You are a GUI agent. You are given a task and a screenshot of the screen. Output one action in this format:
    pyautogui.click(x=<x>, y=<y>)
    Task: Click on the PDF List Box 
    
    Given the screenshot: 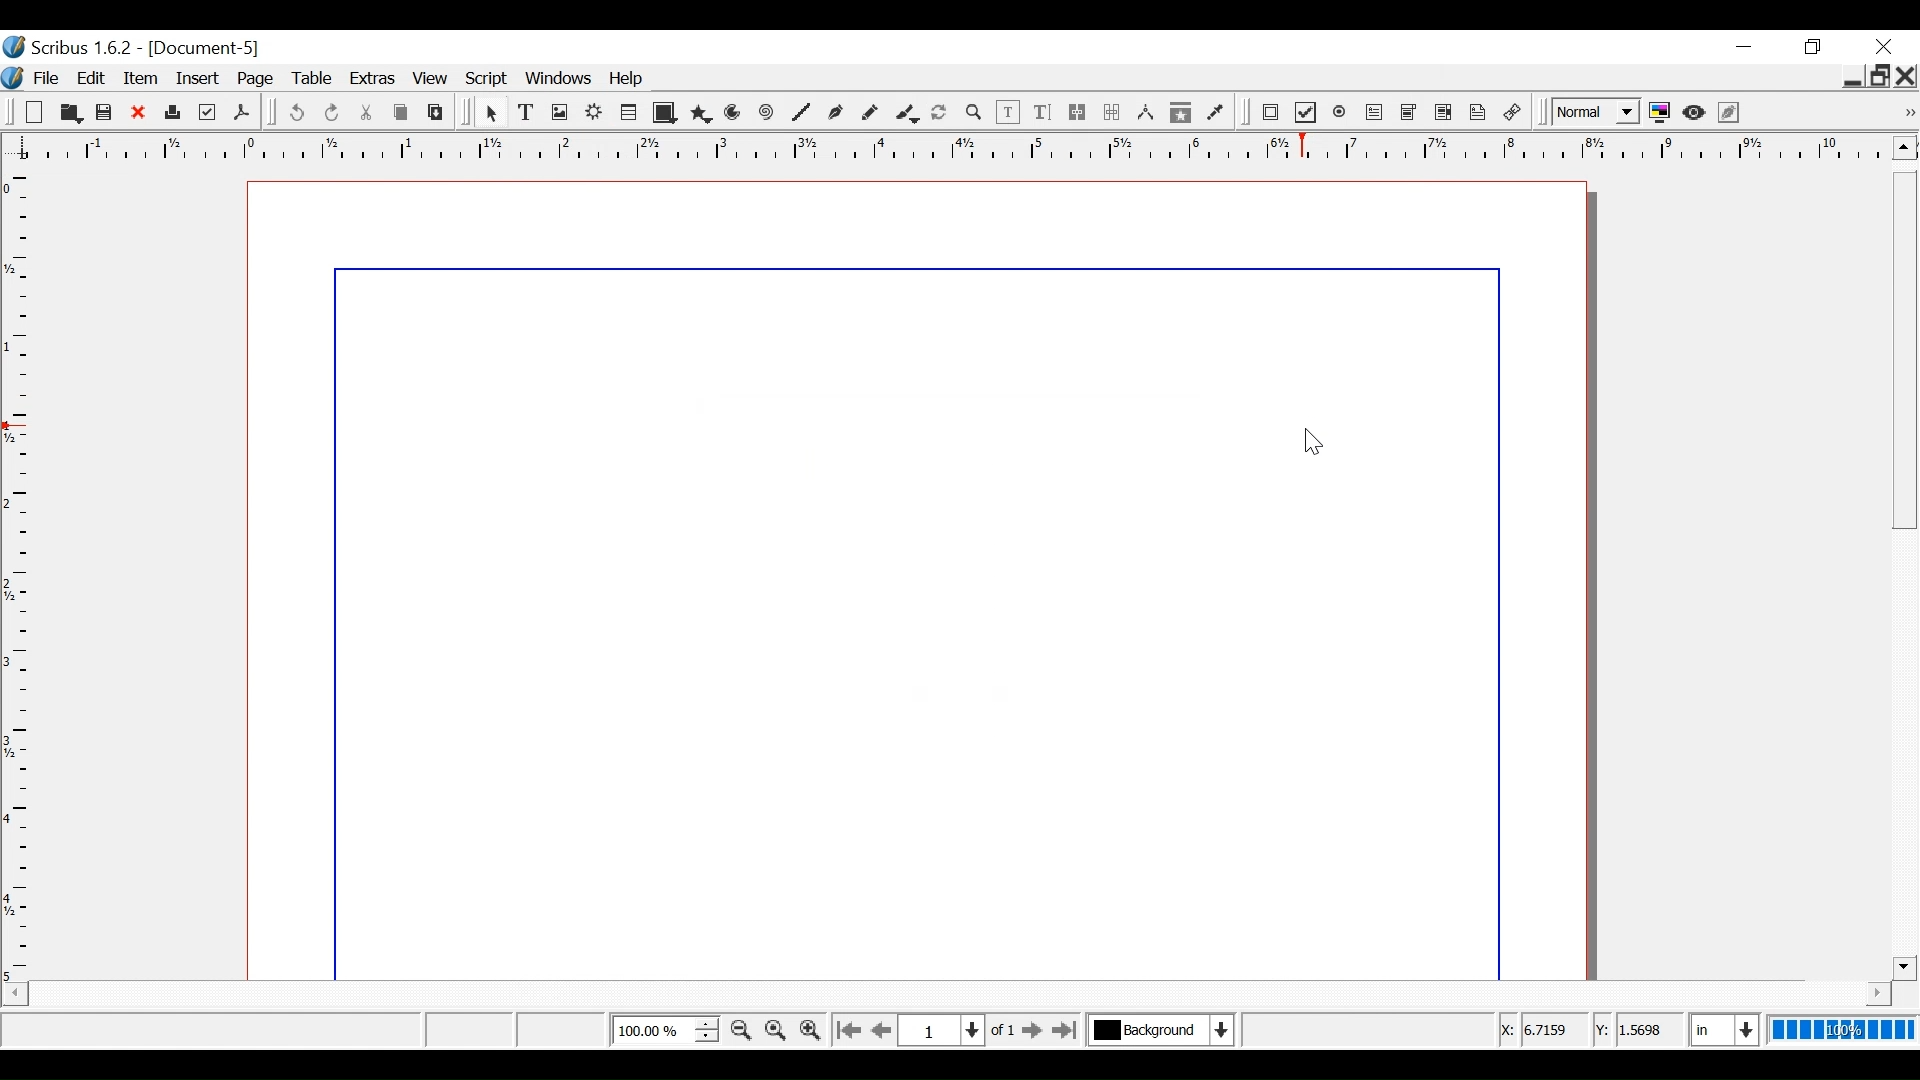 What is the action you would take?
    pyautogui.click(x=1444, y=113)
    